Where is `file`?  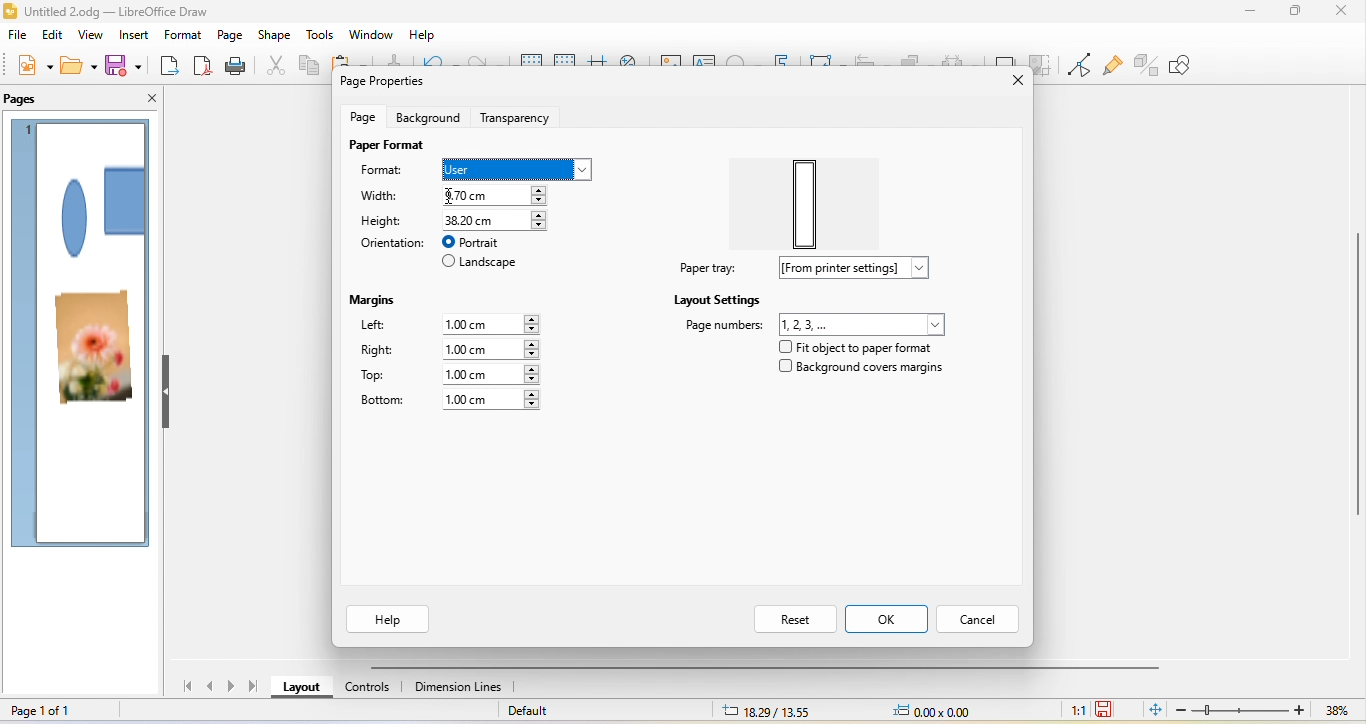 file is located at coordinates (18, 38).